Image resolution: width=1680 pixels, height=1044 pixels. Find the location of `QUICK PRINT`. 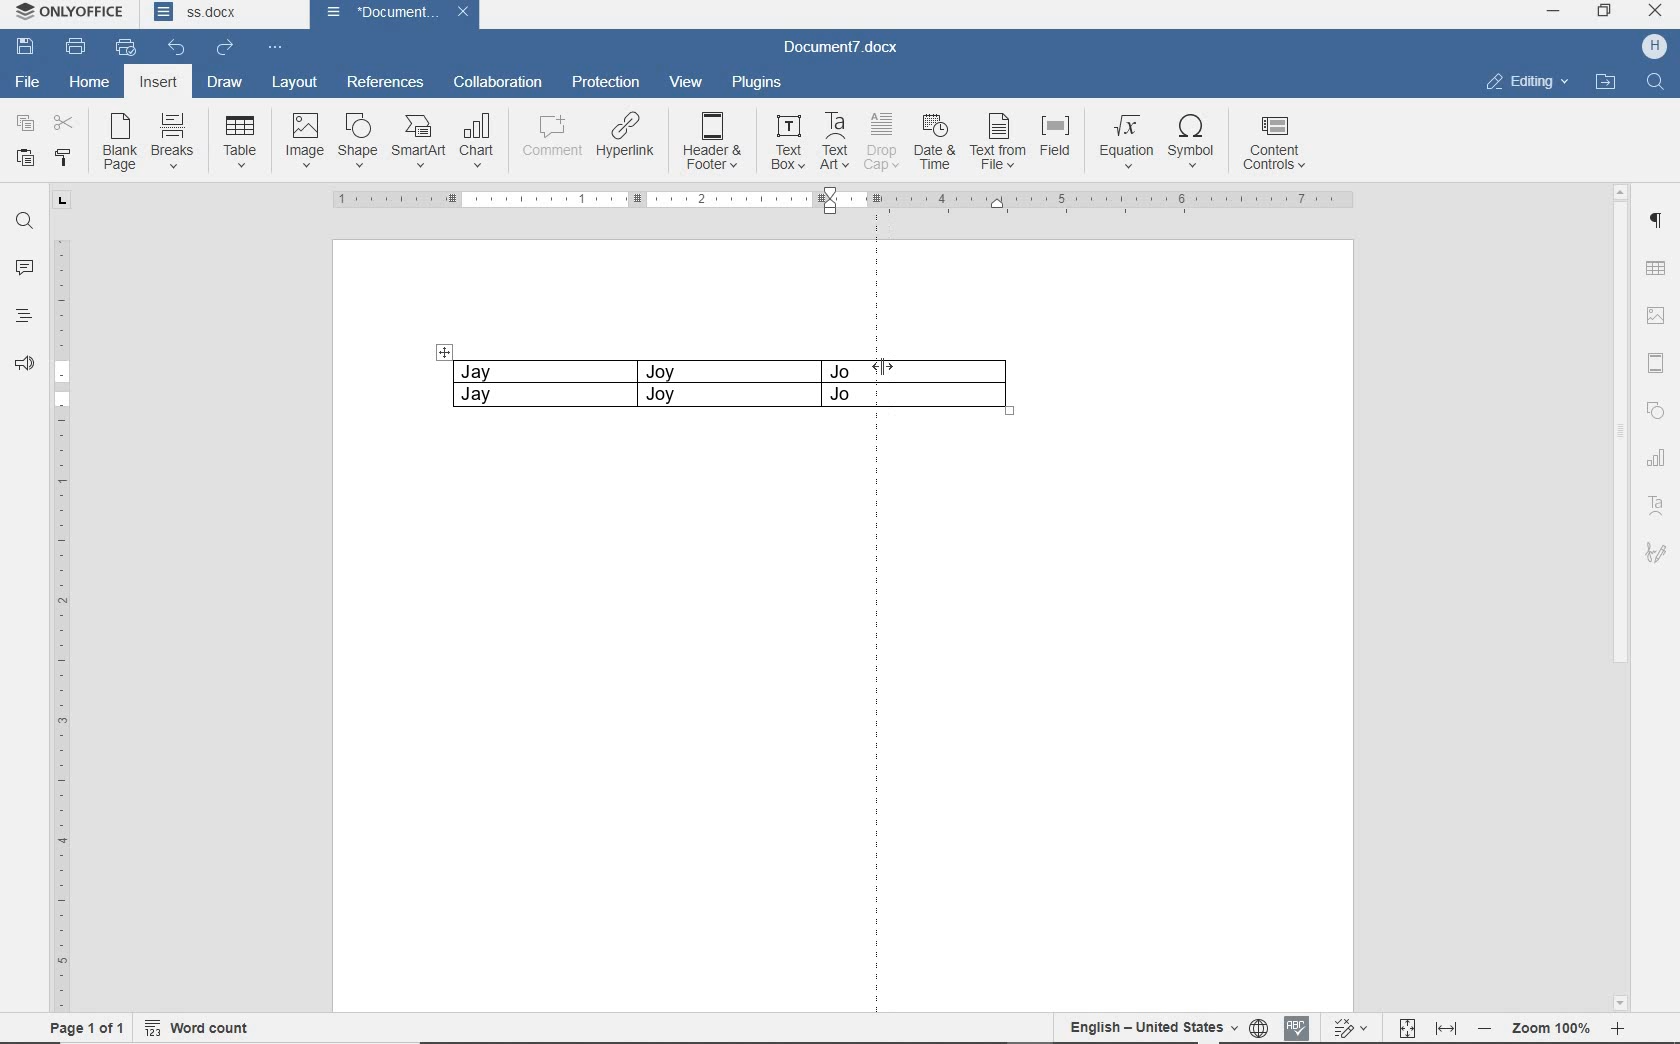

QUICK PRINT is located at coordinates (126, 48).